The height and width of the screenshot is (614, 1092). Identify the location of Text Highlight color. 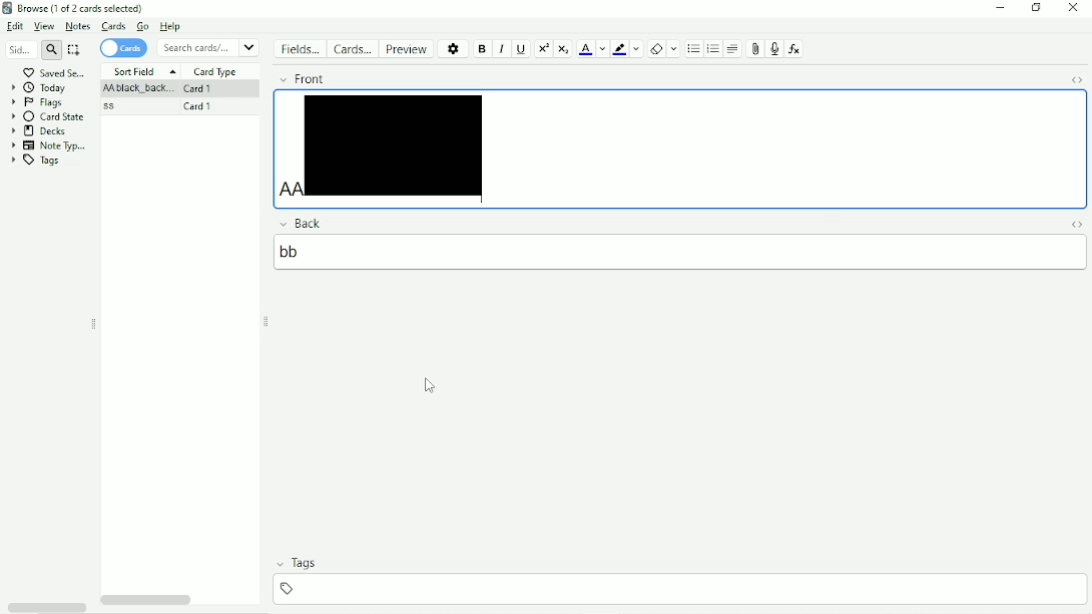
(619, 49).